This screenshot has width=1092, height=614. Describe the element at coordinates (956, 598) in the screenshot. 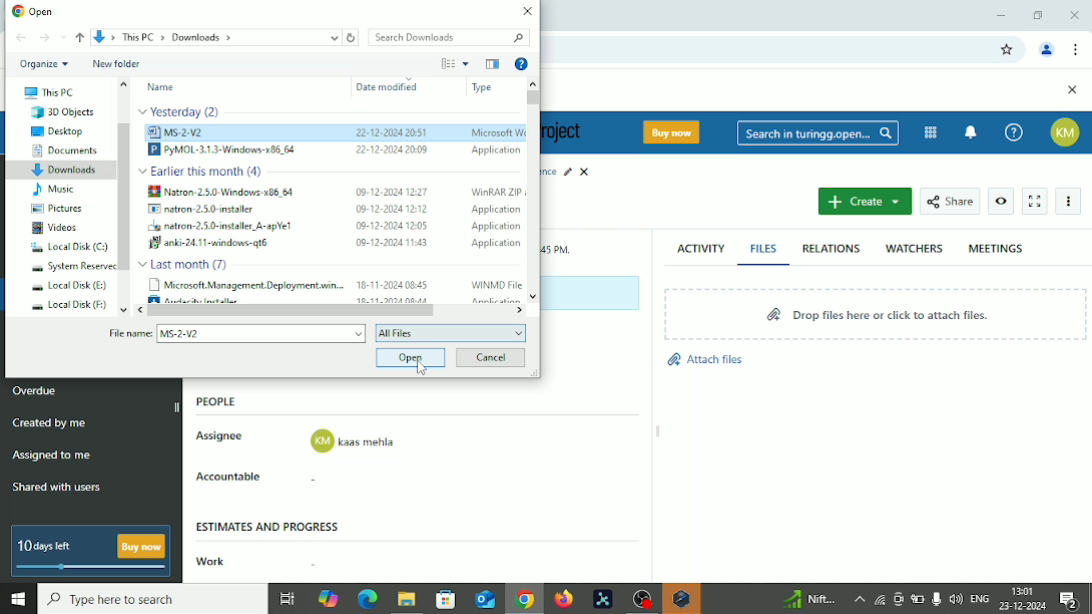

I see `speaker` at that location.